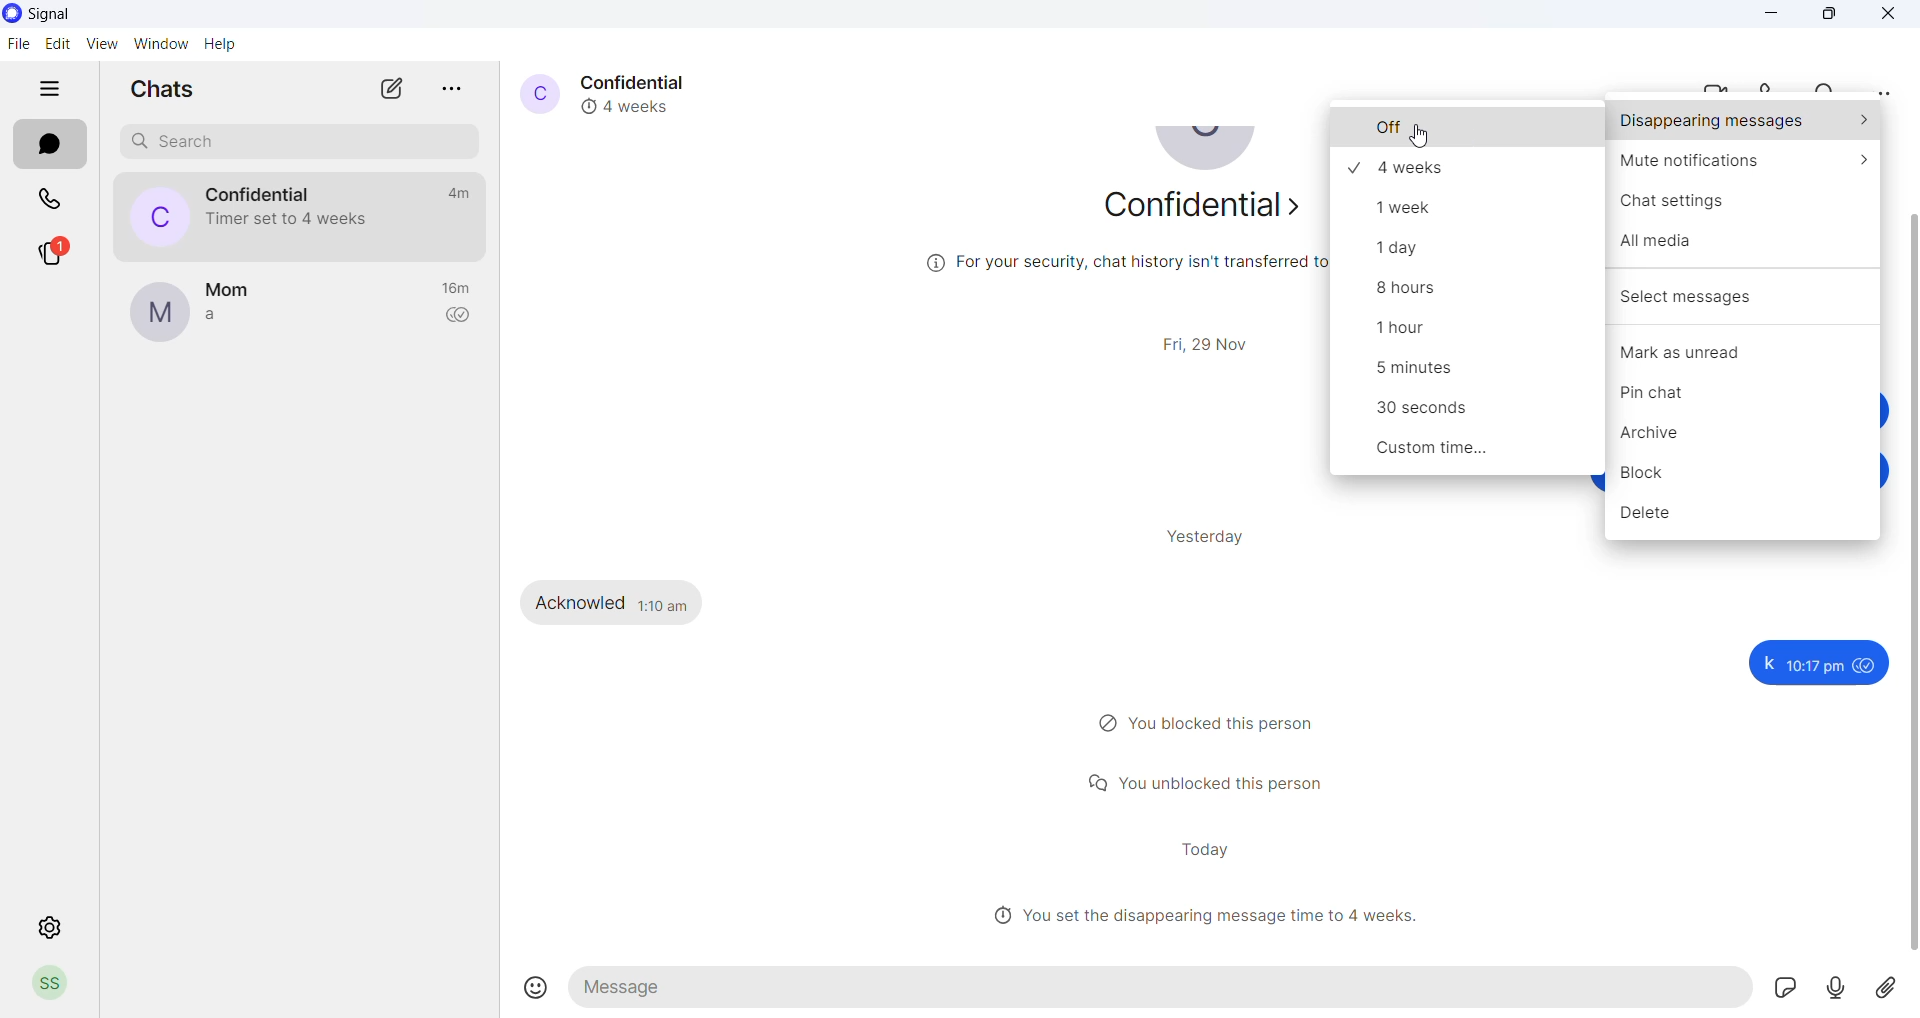  What do you see at coordinates (256, 194) in the screenshot?
I see `contact name` at bounding box center [256, 194].